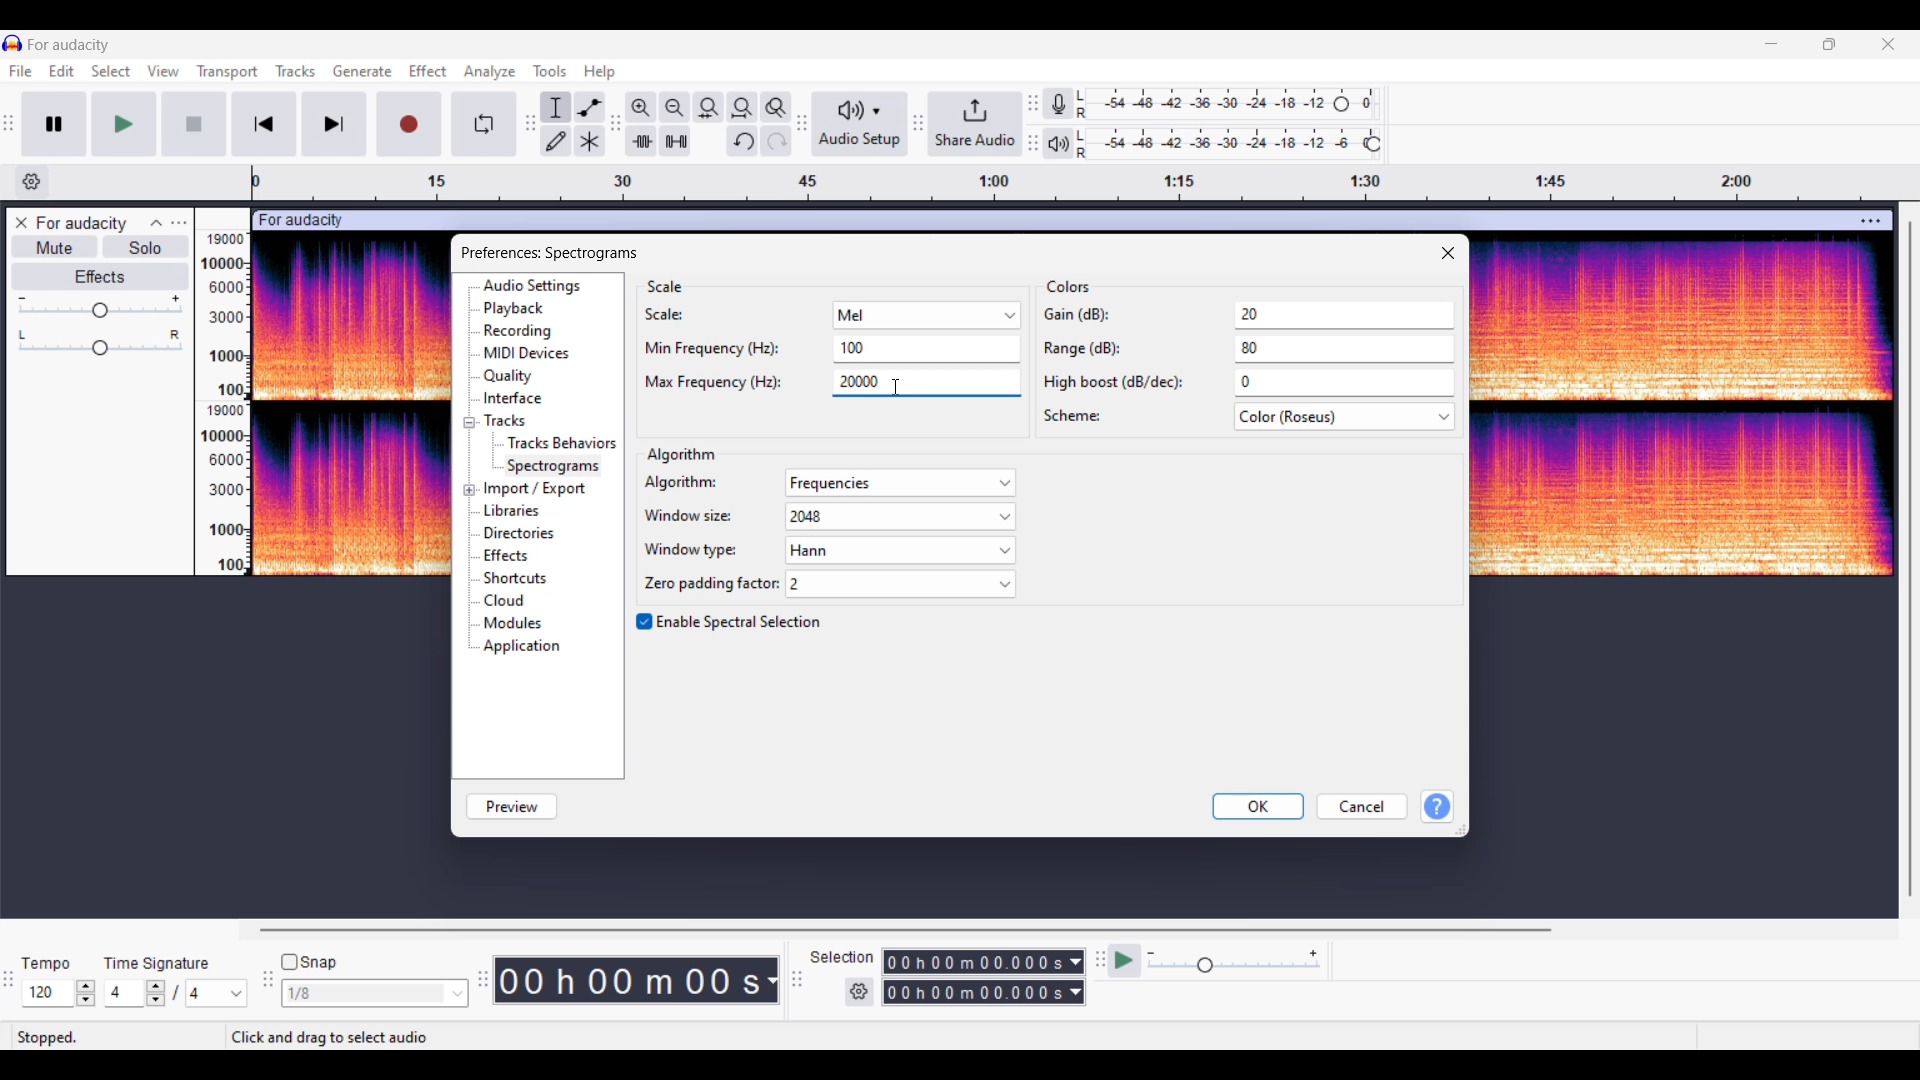 This screenshot has width=1920, height=1080. I want to click on Help menu, so click(600, 73).